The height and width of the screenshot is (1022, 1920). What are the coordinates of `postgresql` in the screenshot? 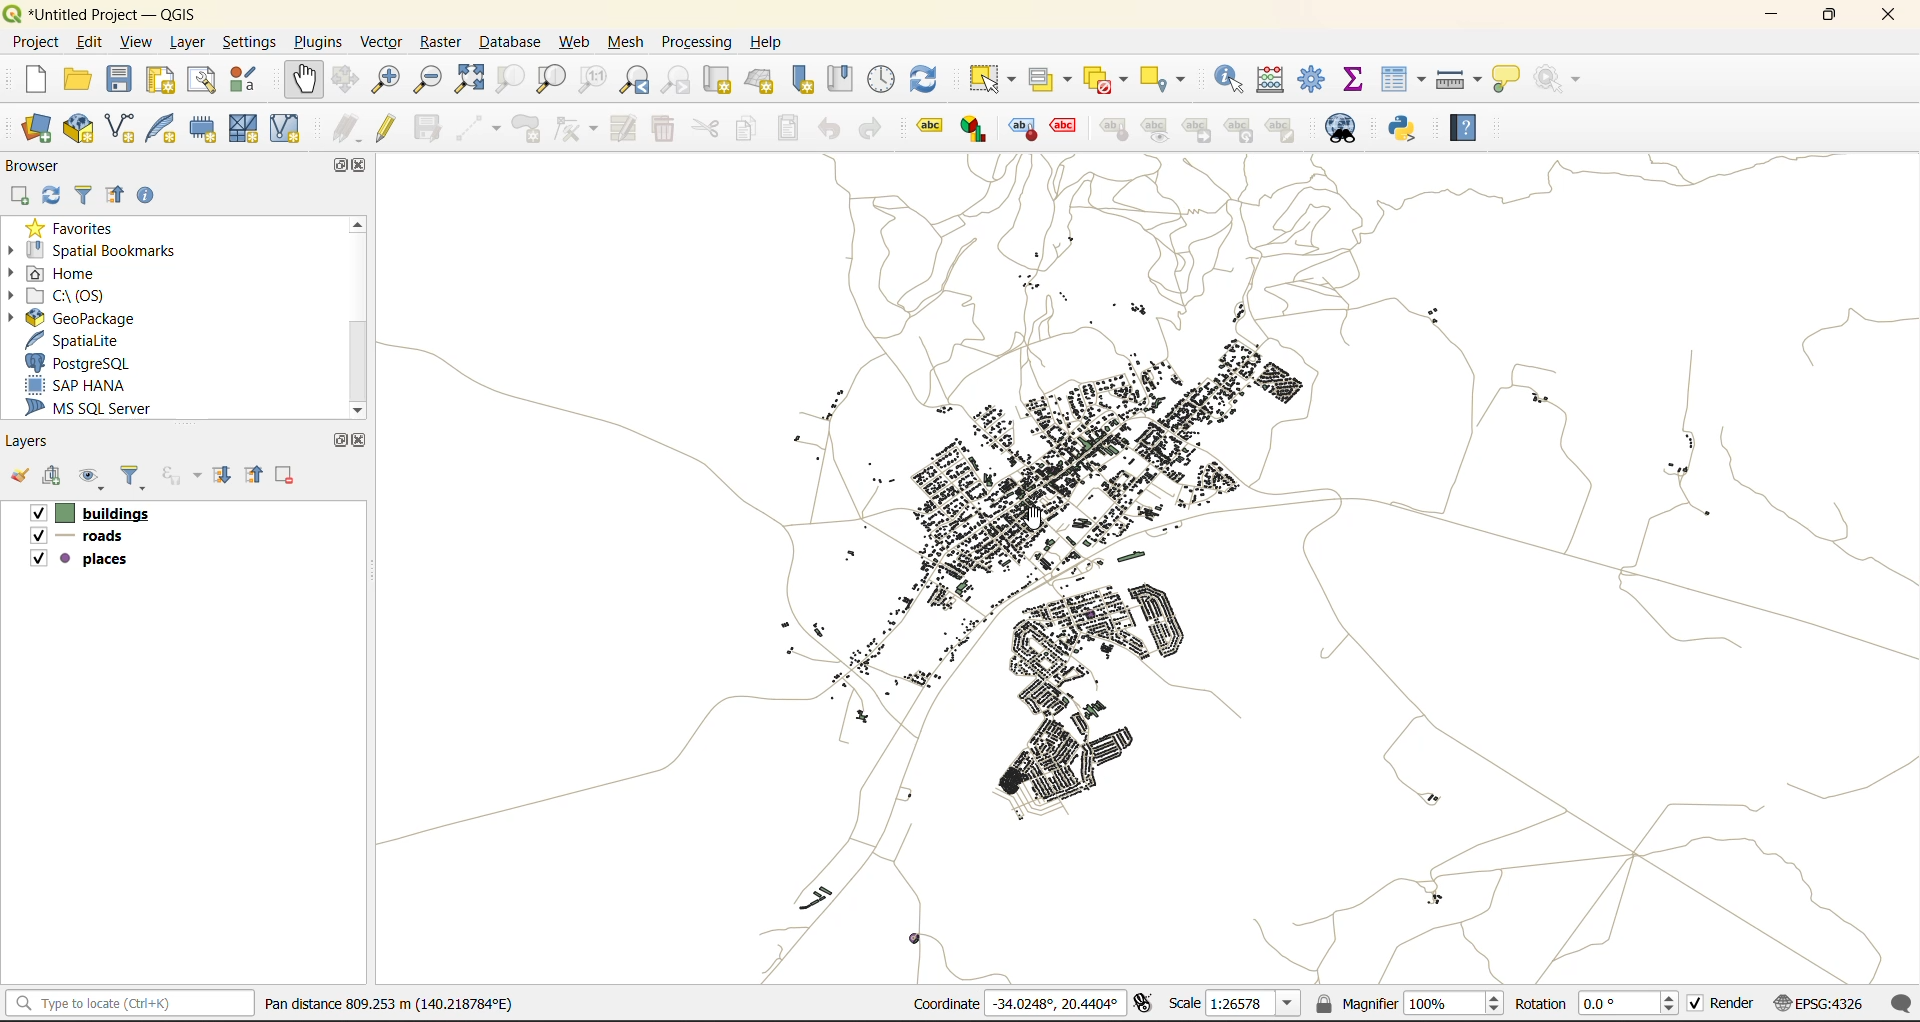 It's located at (88, 362).